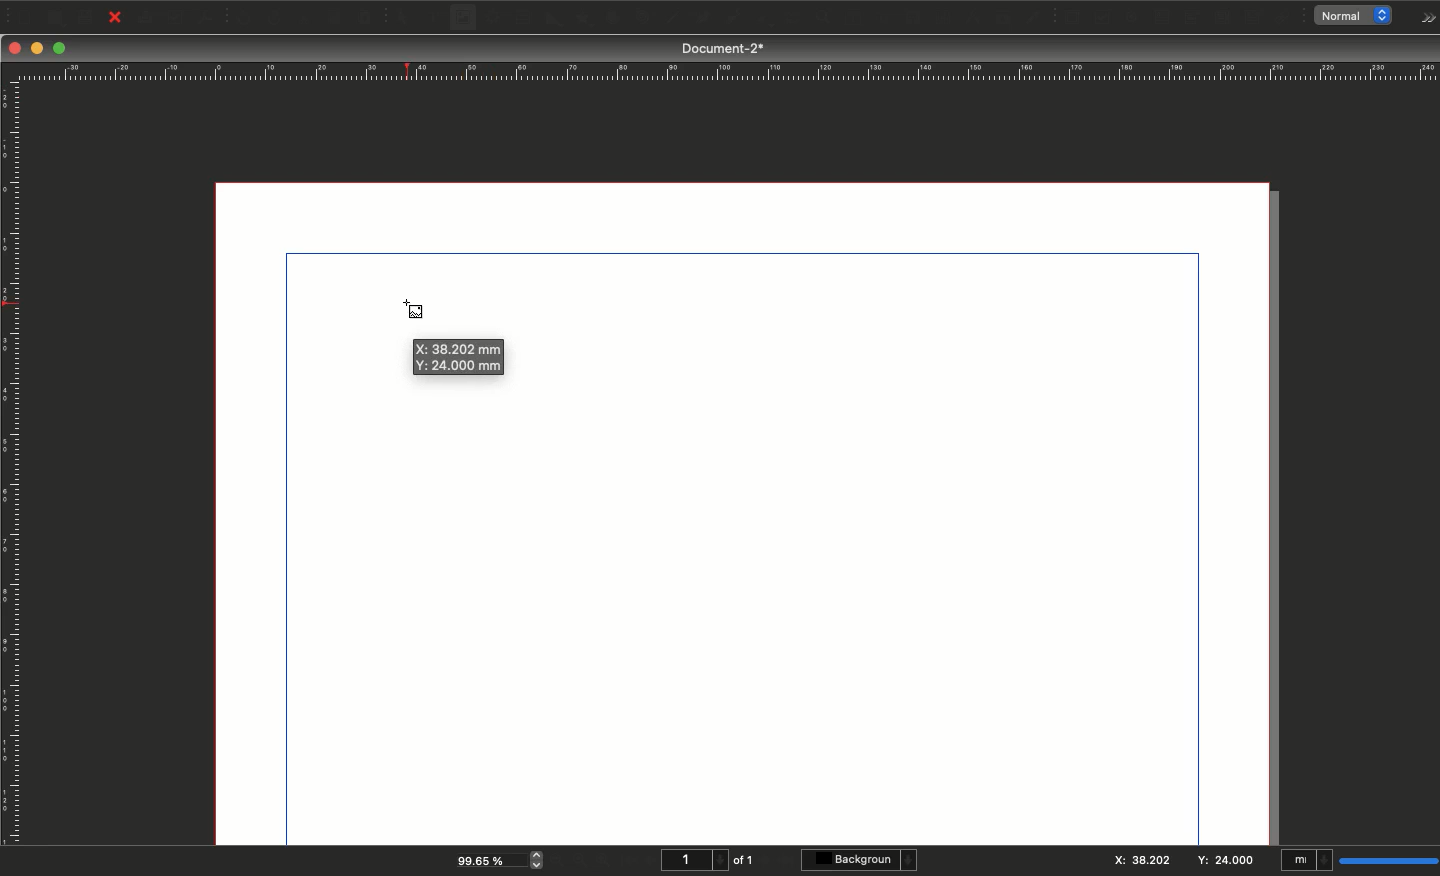 This screenshot has height=876, width=1440. Describe the element at coordinates (540, 859) in the screenshot. I see `zoom in and out` at that location.